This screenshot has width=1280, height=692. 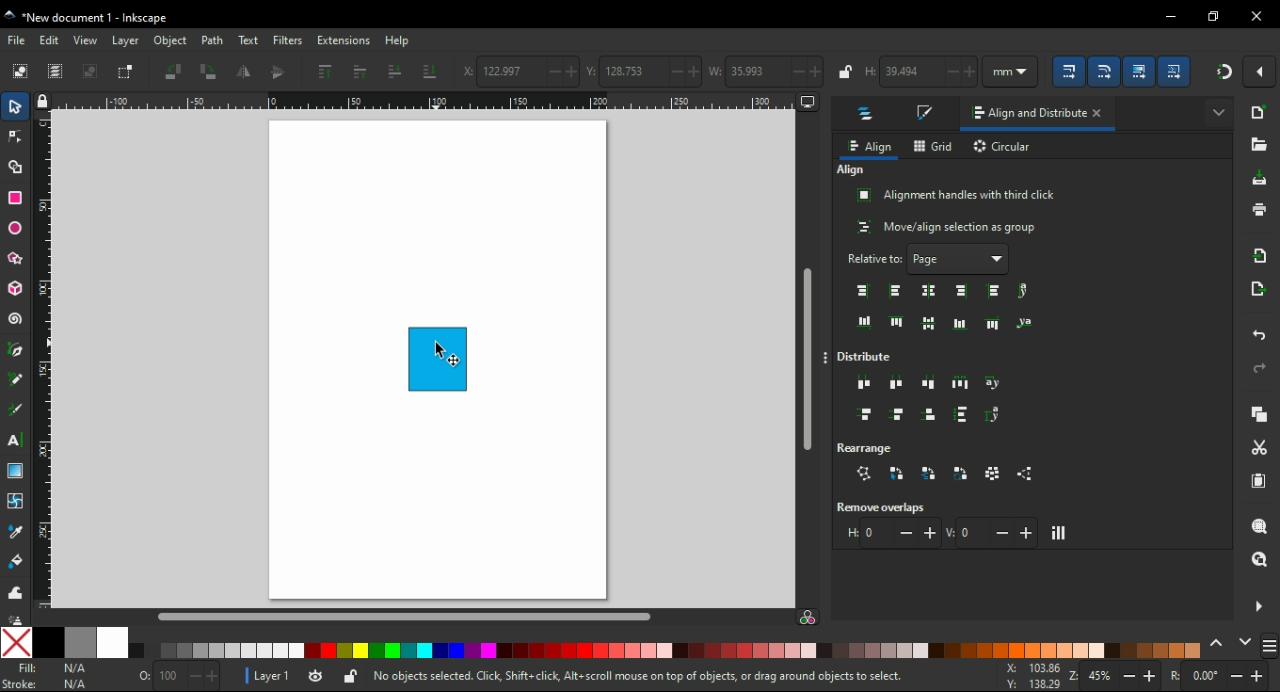 What do you see at coordinates (959, 323) in the screenshot?
I see `align bottom edges` at bounding box center [959, 323].